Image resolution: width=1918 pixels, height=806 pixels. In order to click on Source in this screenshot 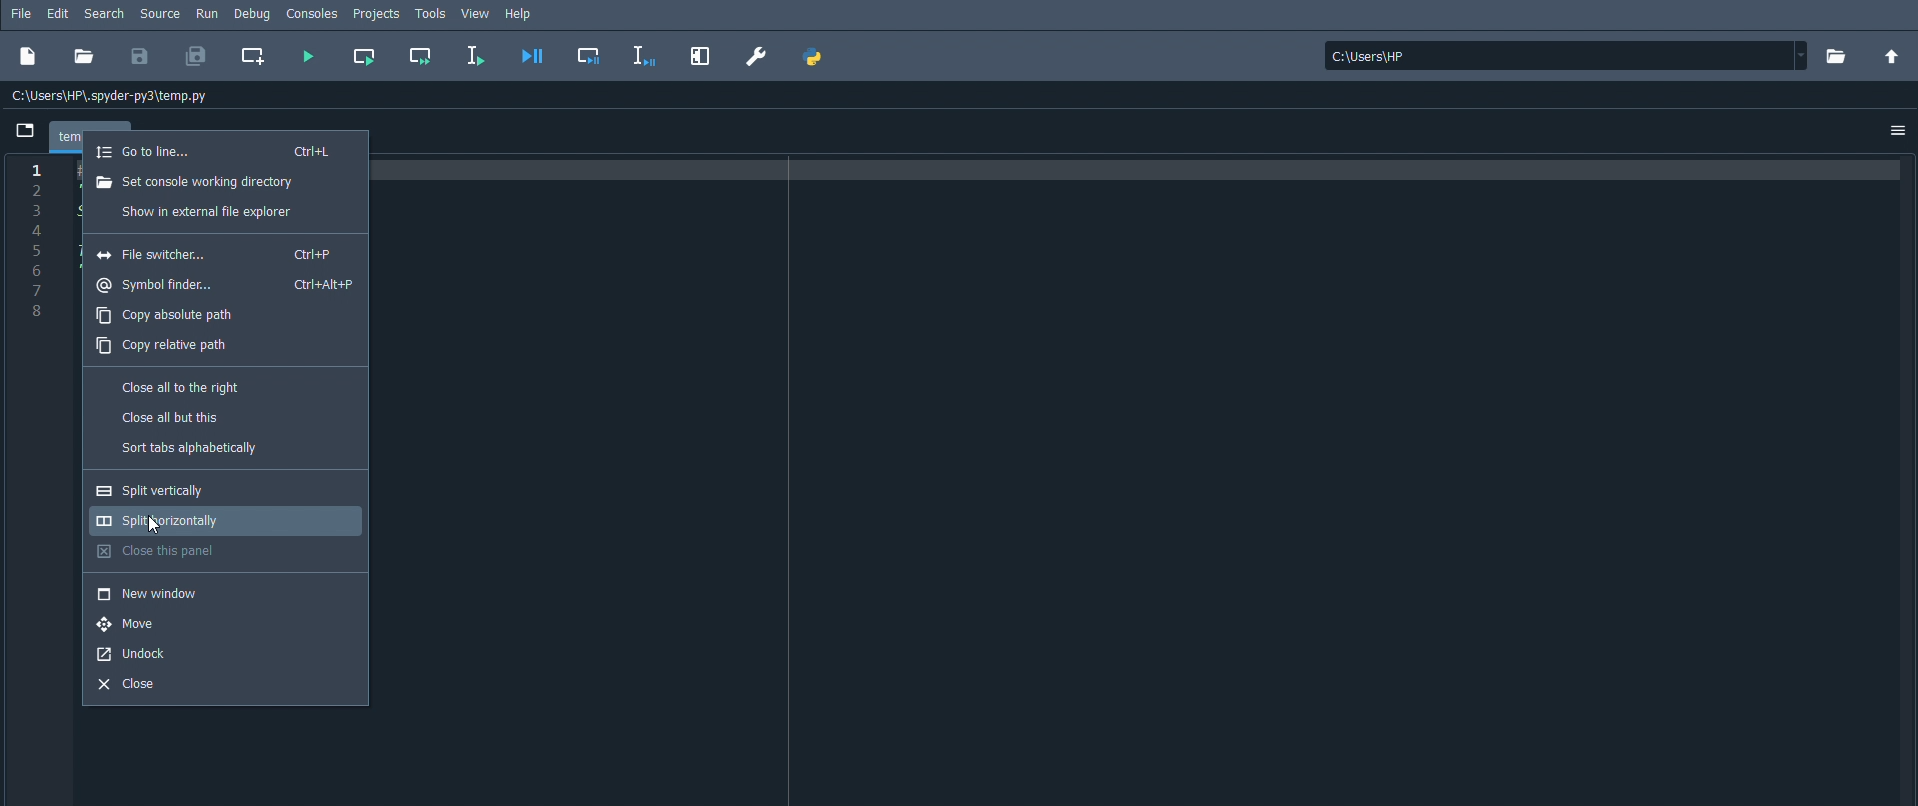, I will do `click(160, 14)`.